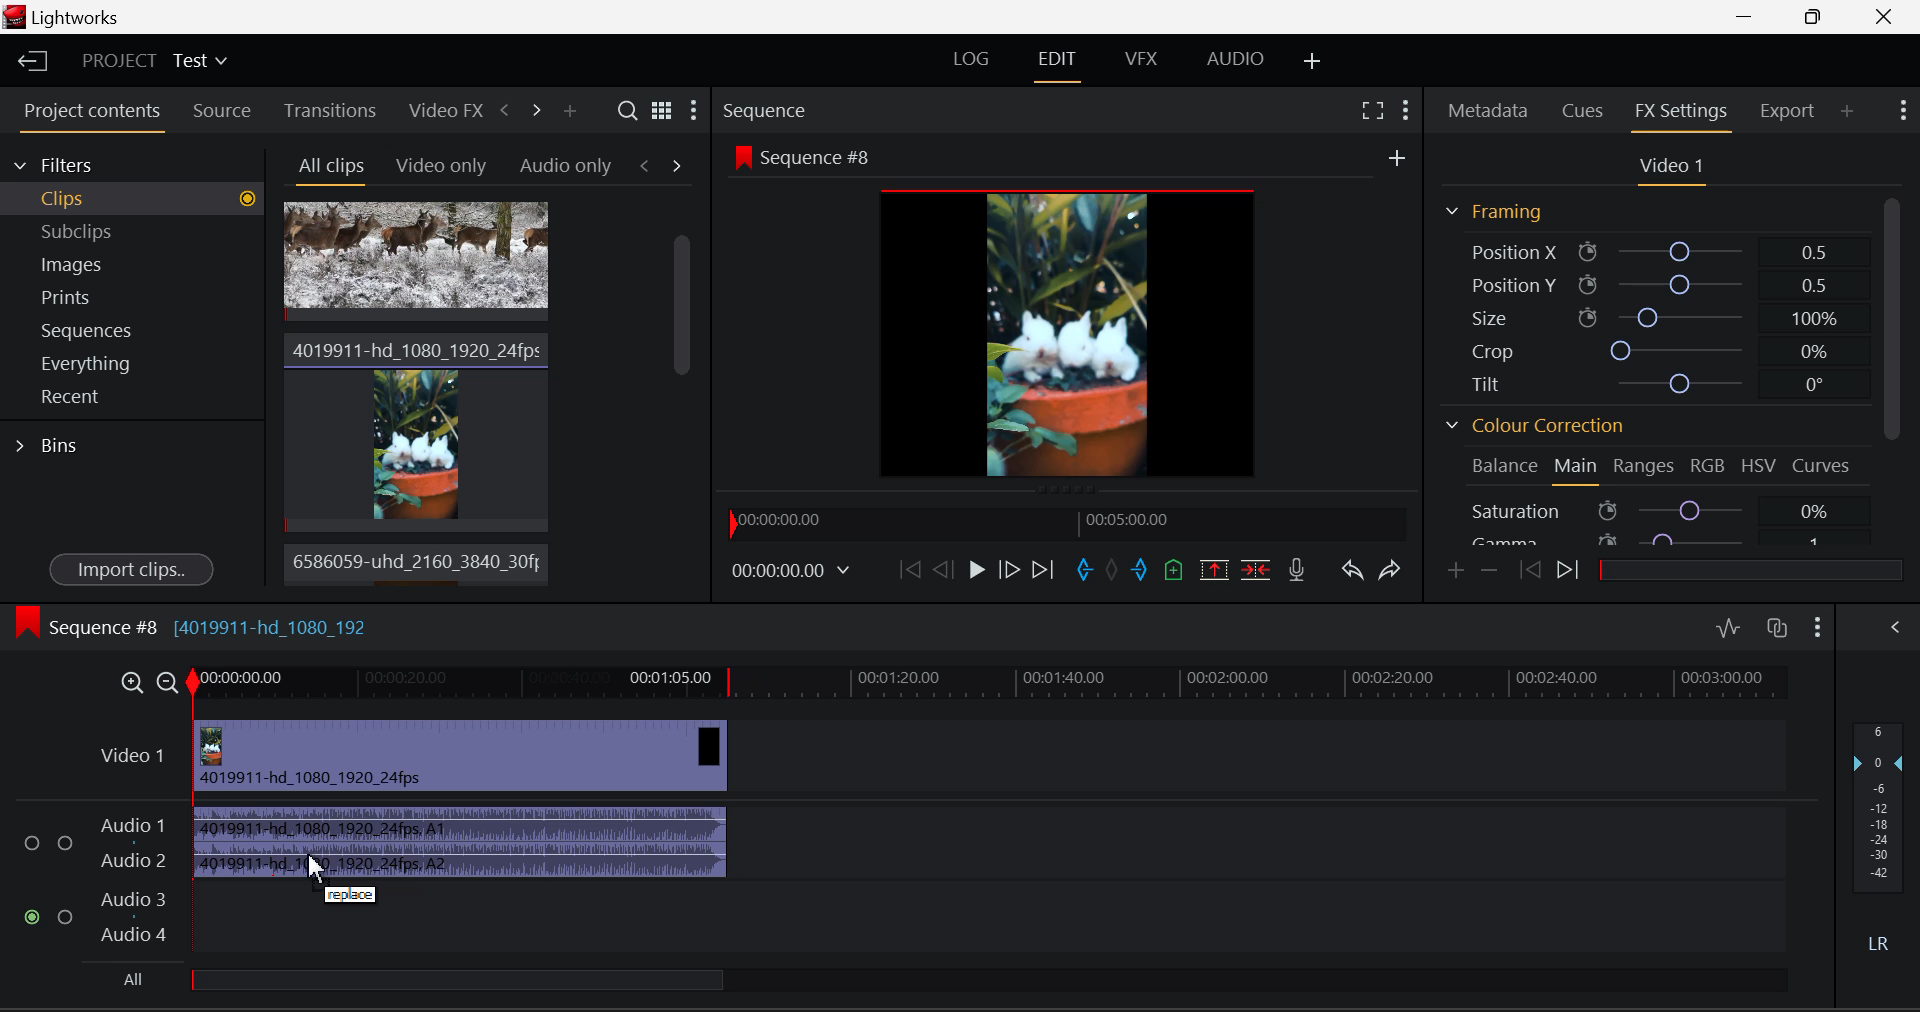  Describe the element at coordinates (94, 882) in the screenshot. I see `Audio Input Fields` at that location.